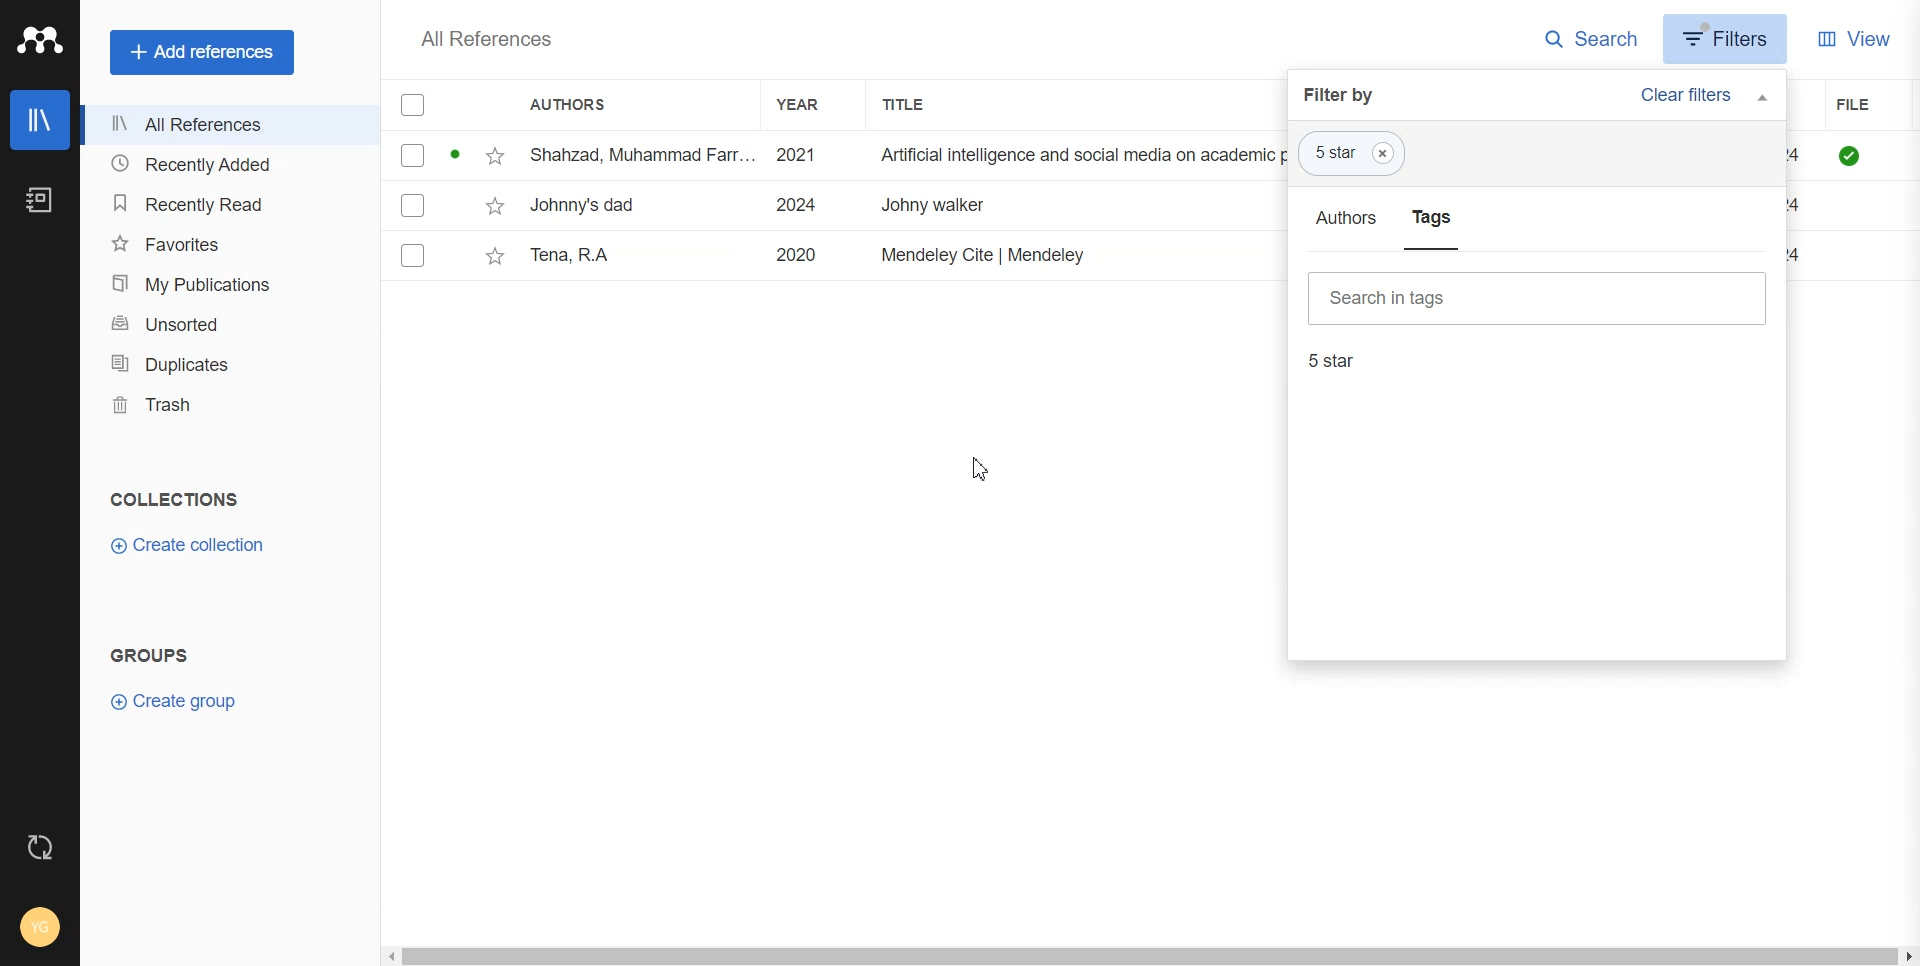  I want to click on Text, so click(1331, 363).